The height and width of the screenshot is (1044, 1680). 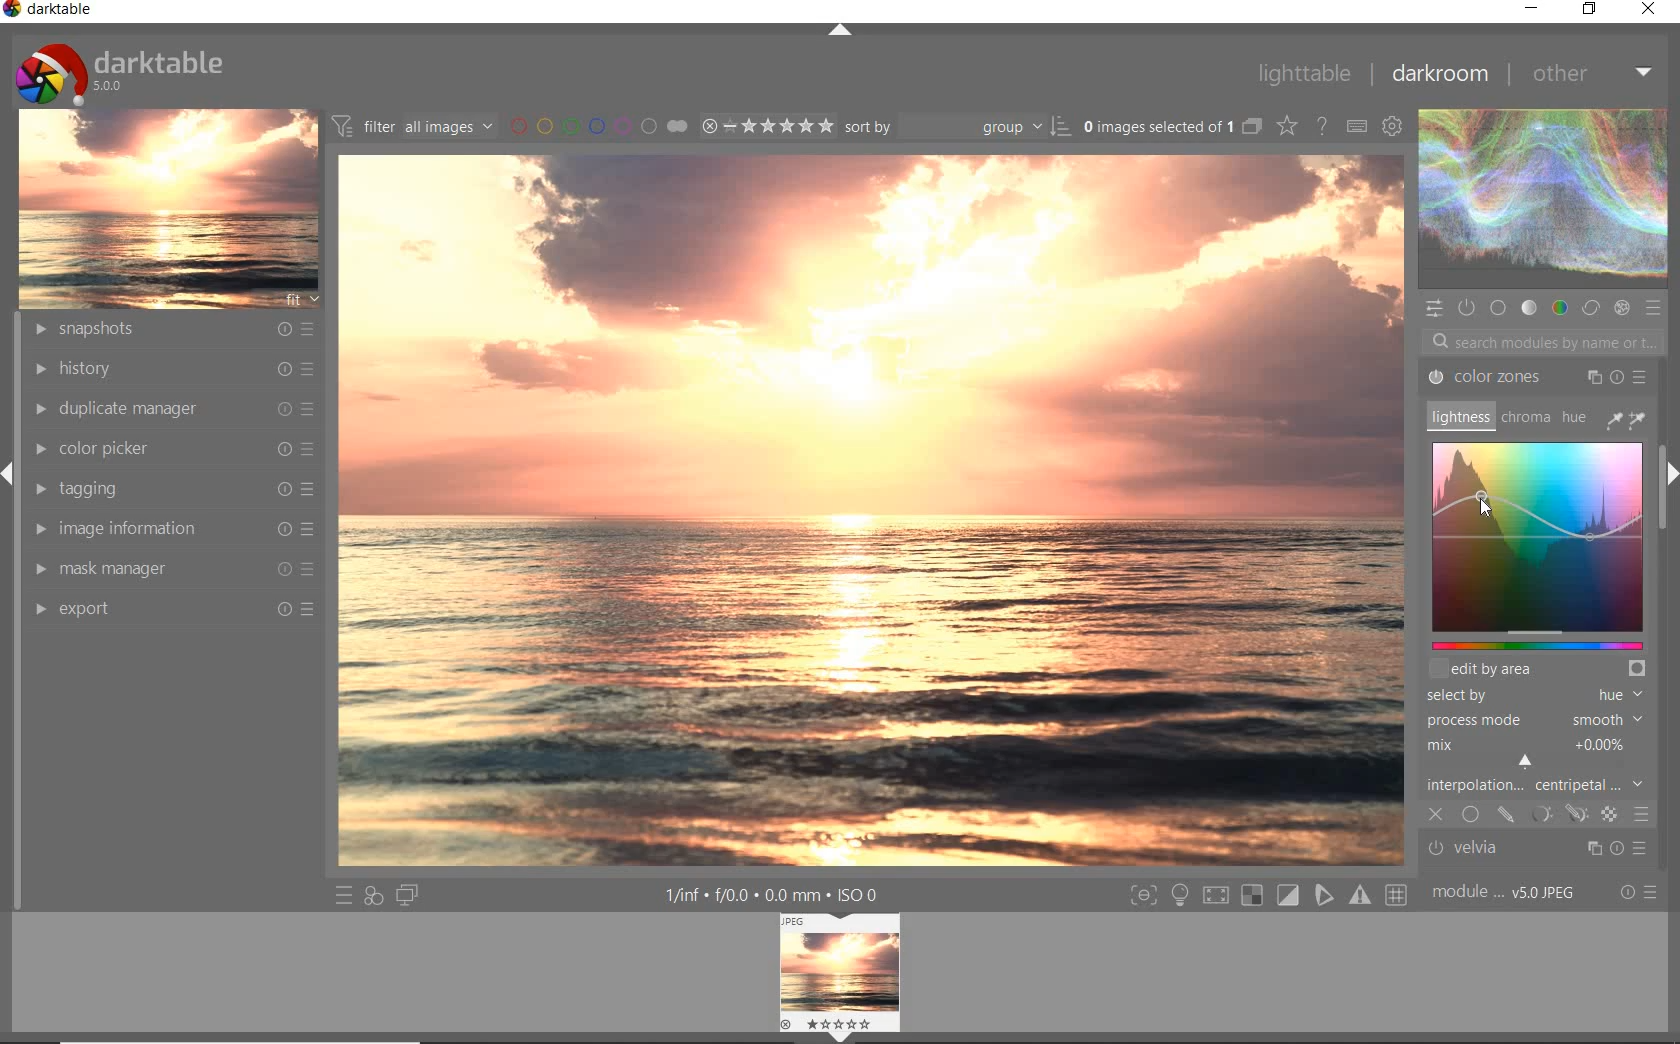 What do you see at coordinates (372, 897) in the screenshot?
I see `QUICK ACCESS FOR APPLYING ANY OF YOUR STYLE` at bounding box center [372, 897].